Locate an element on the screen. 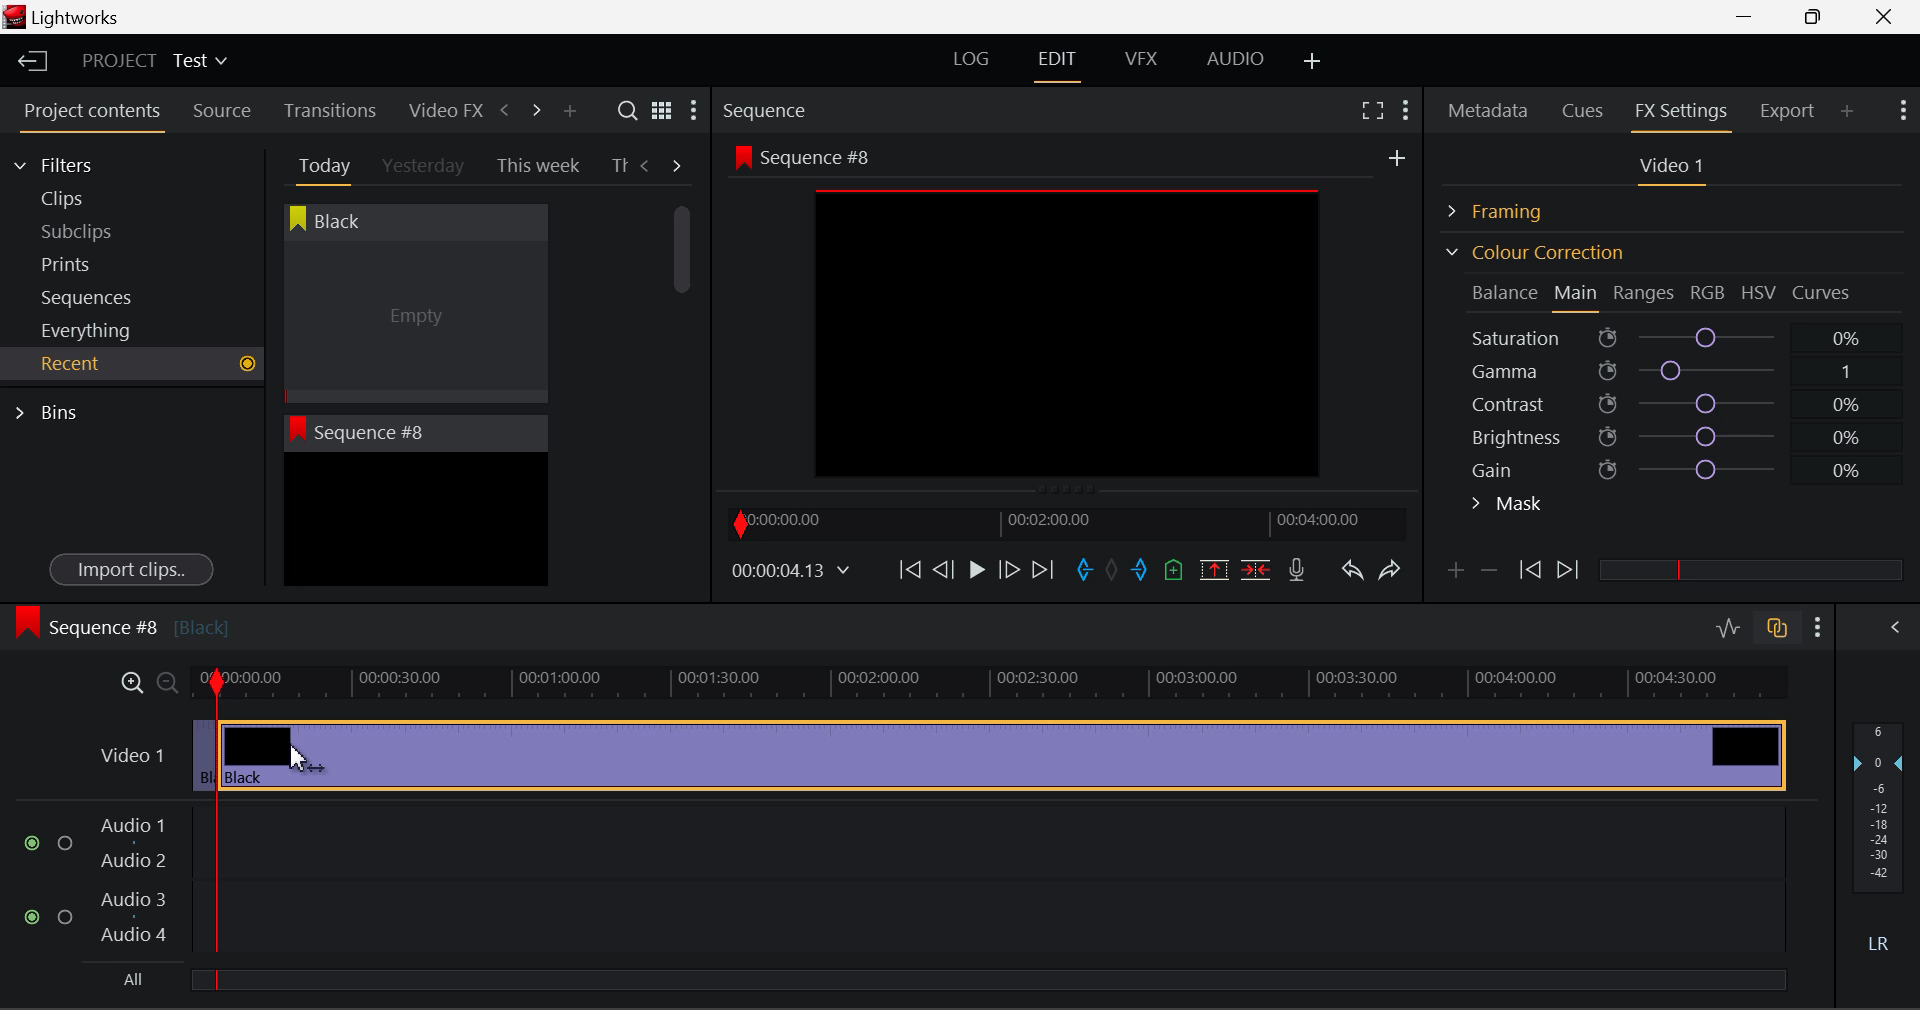  Recrod Voiceover is located at coordinates (1296, 569).